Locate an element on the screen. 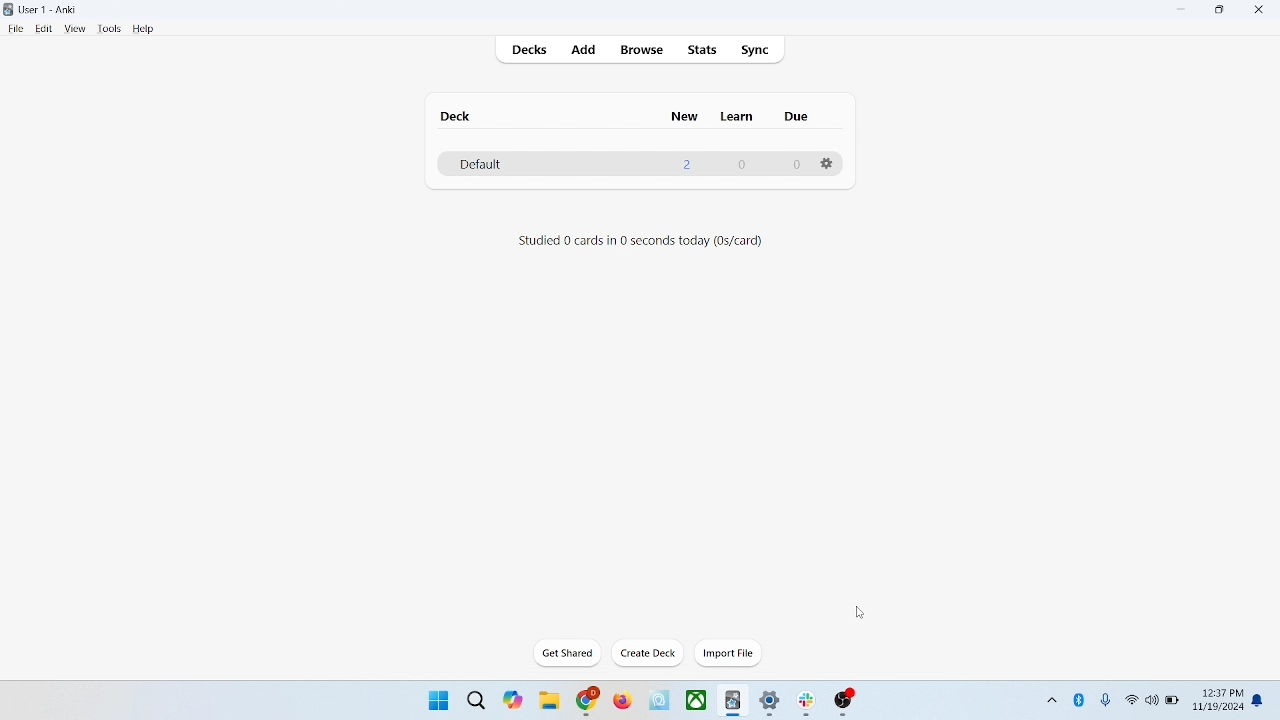 The image size is (1280, 720). due is located at coordinates (798, 117).